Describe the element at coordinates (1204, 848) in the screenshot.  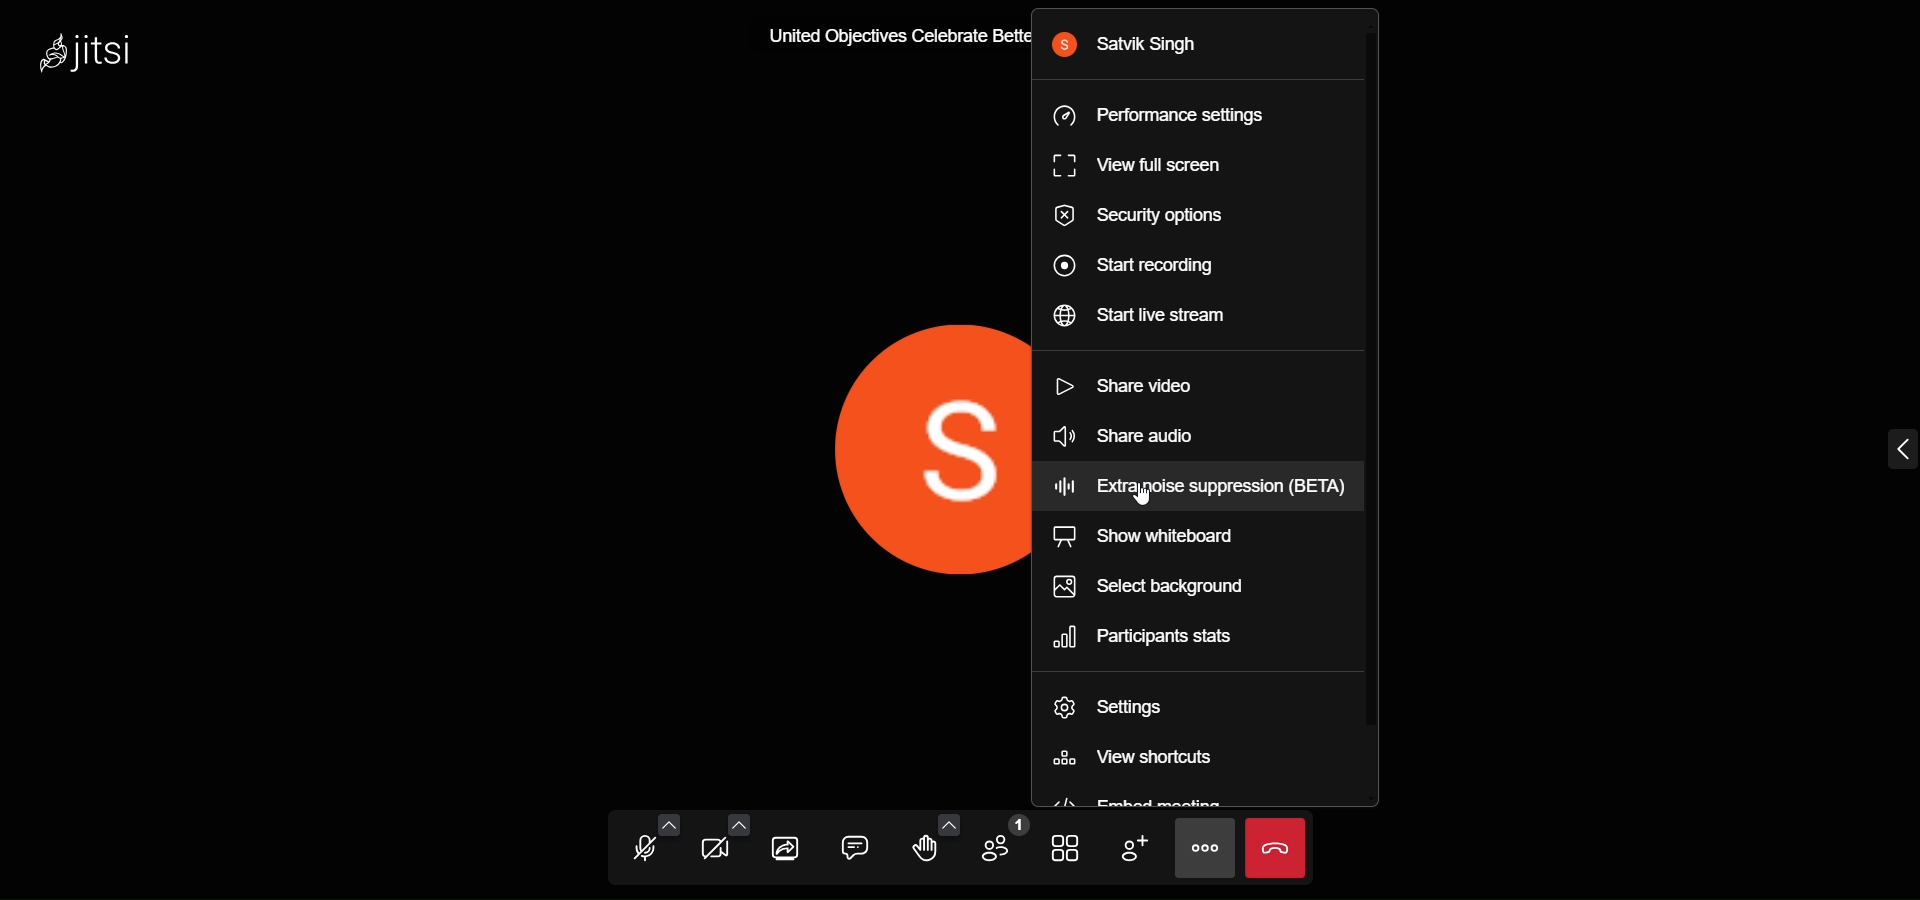
I see `more` at that location.